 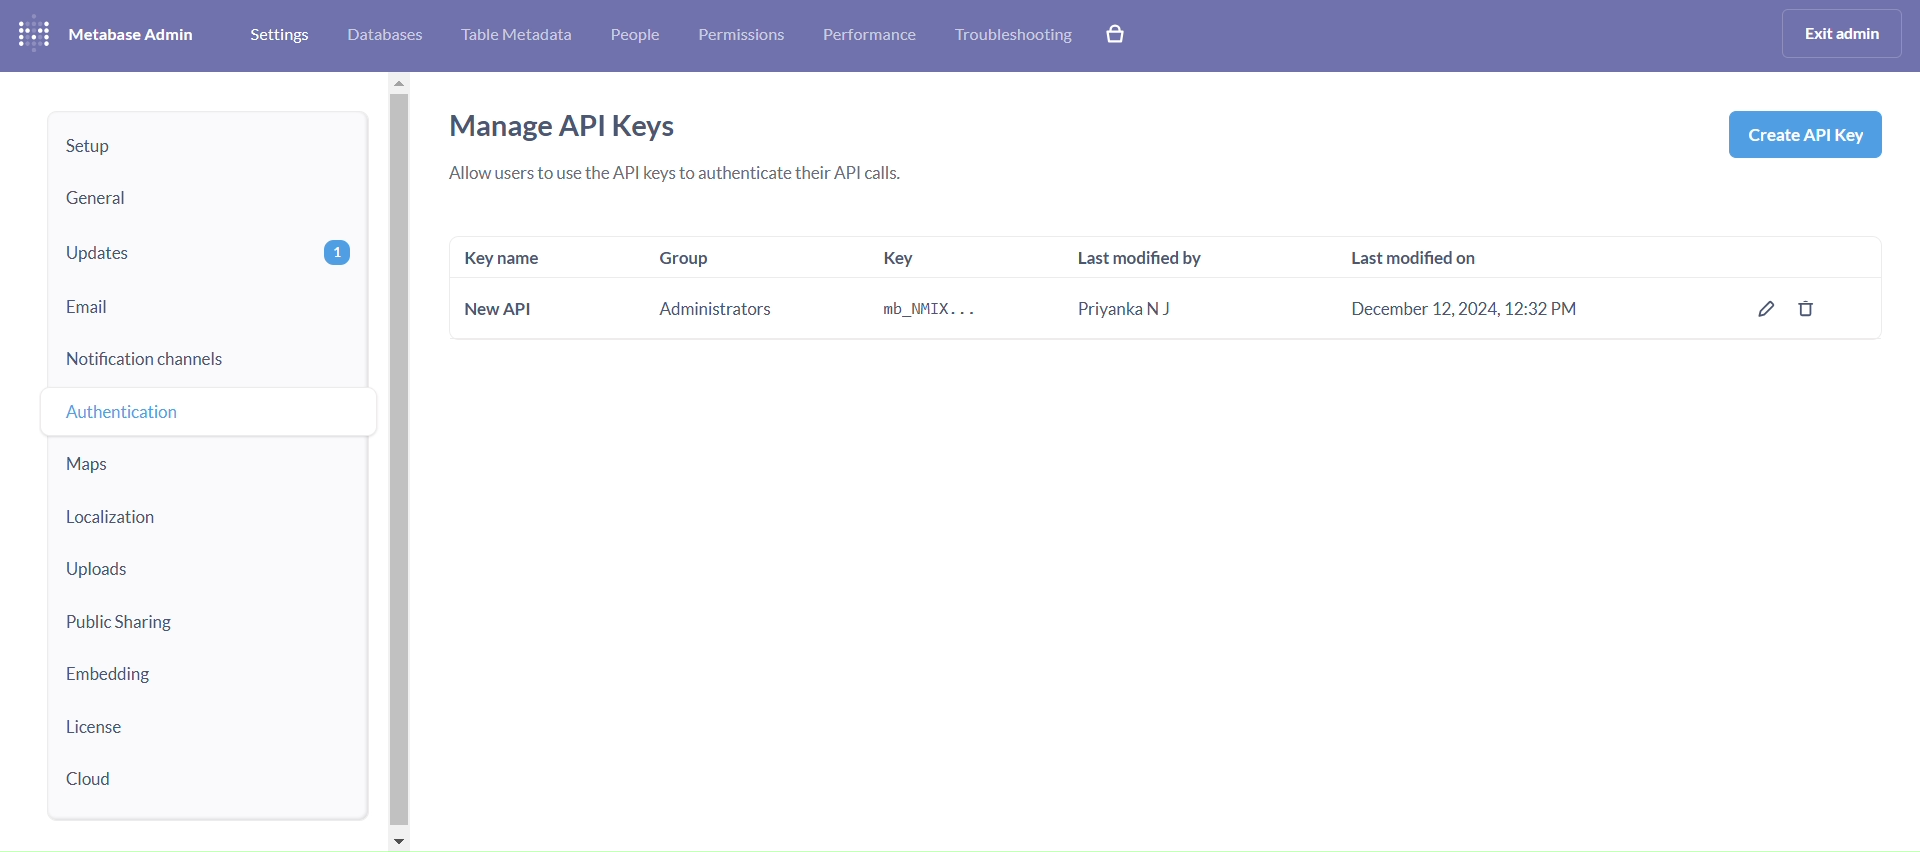 I want to click on last modified by, so click(x=1152, y=289).